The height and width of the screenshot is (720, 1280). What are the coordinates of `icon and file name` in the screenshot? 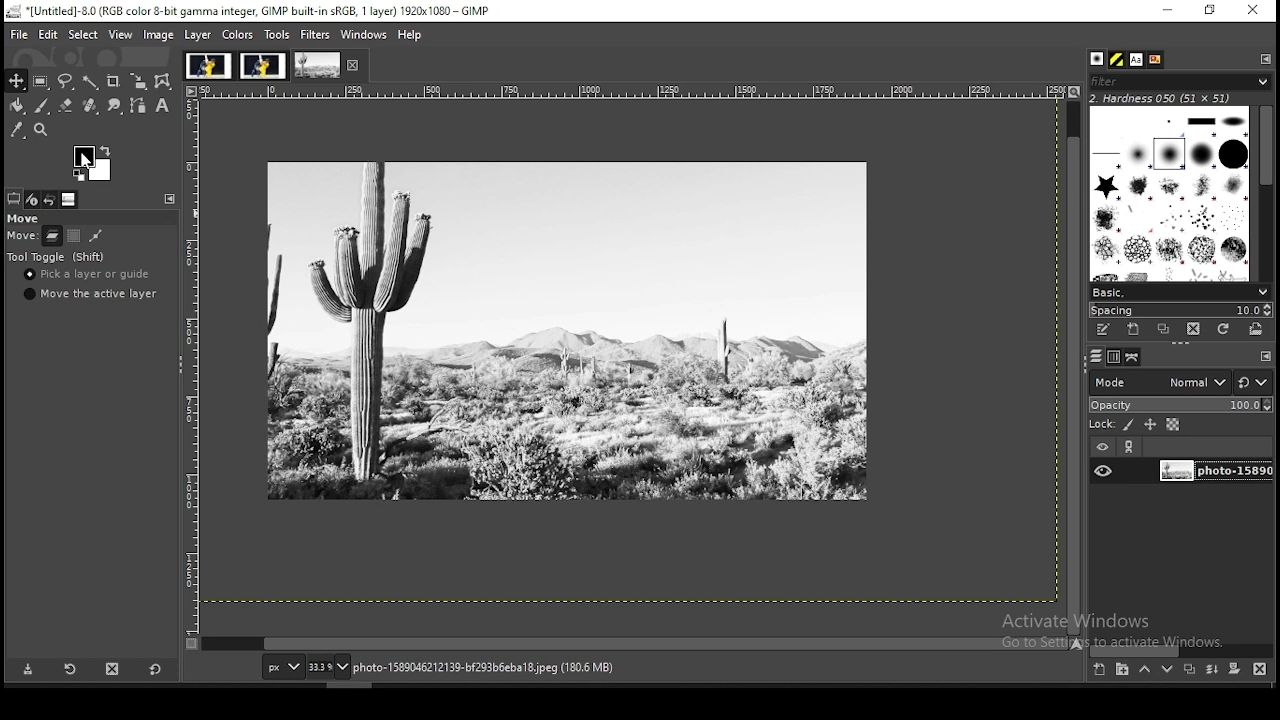 It's located at (248, 11).